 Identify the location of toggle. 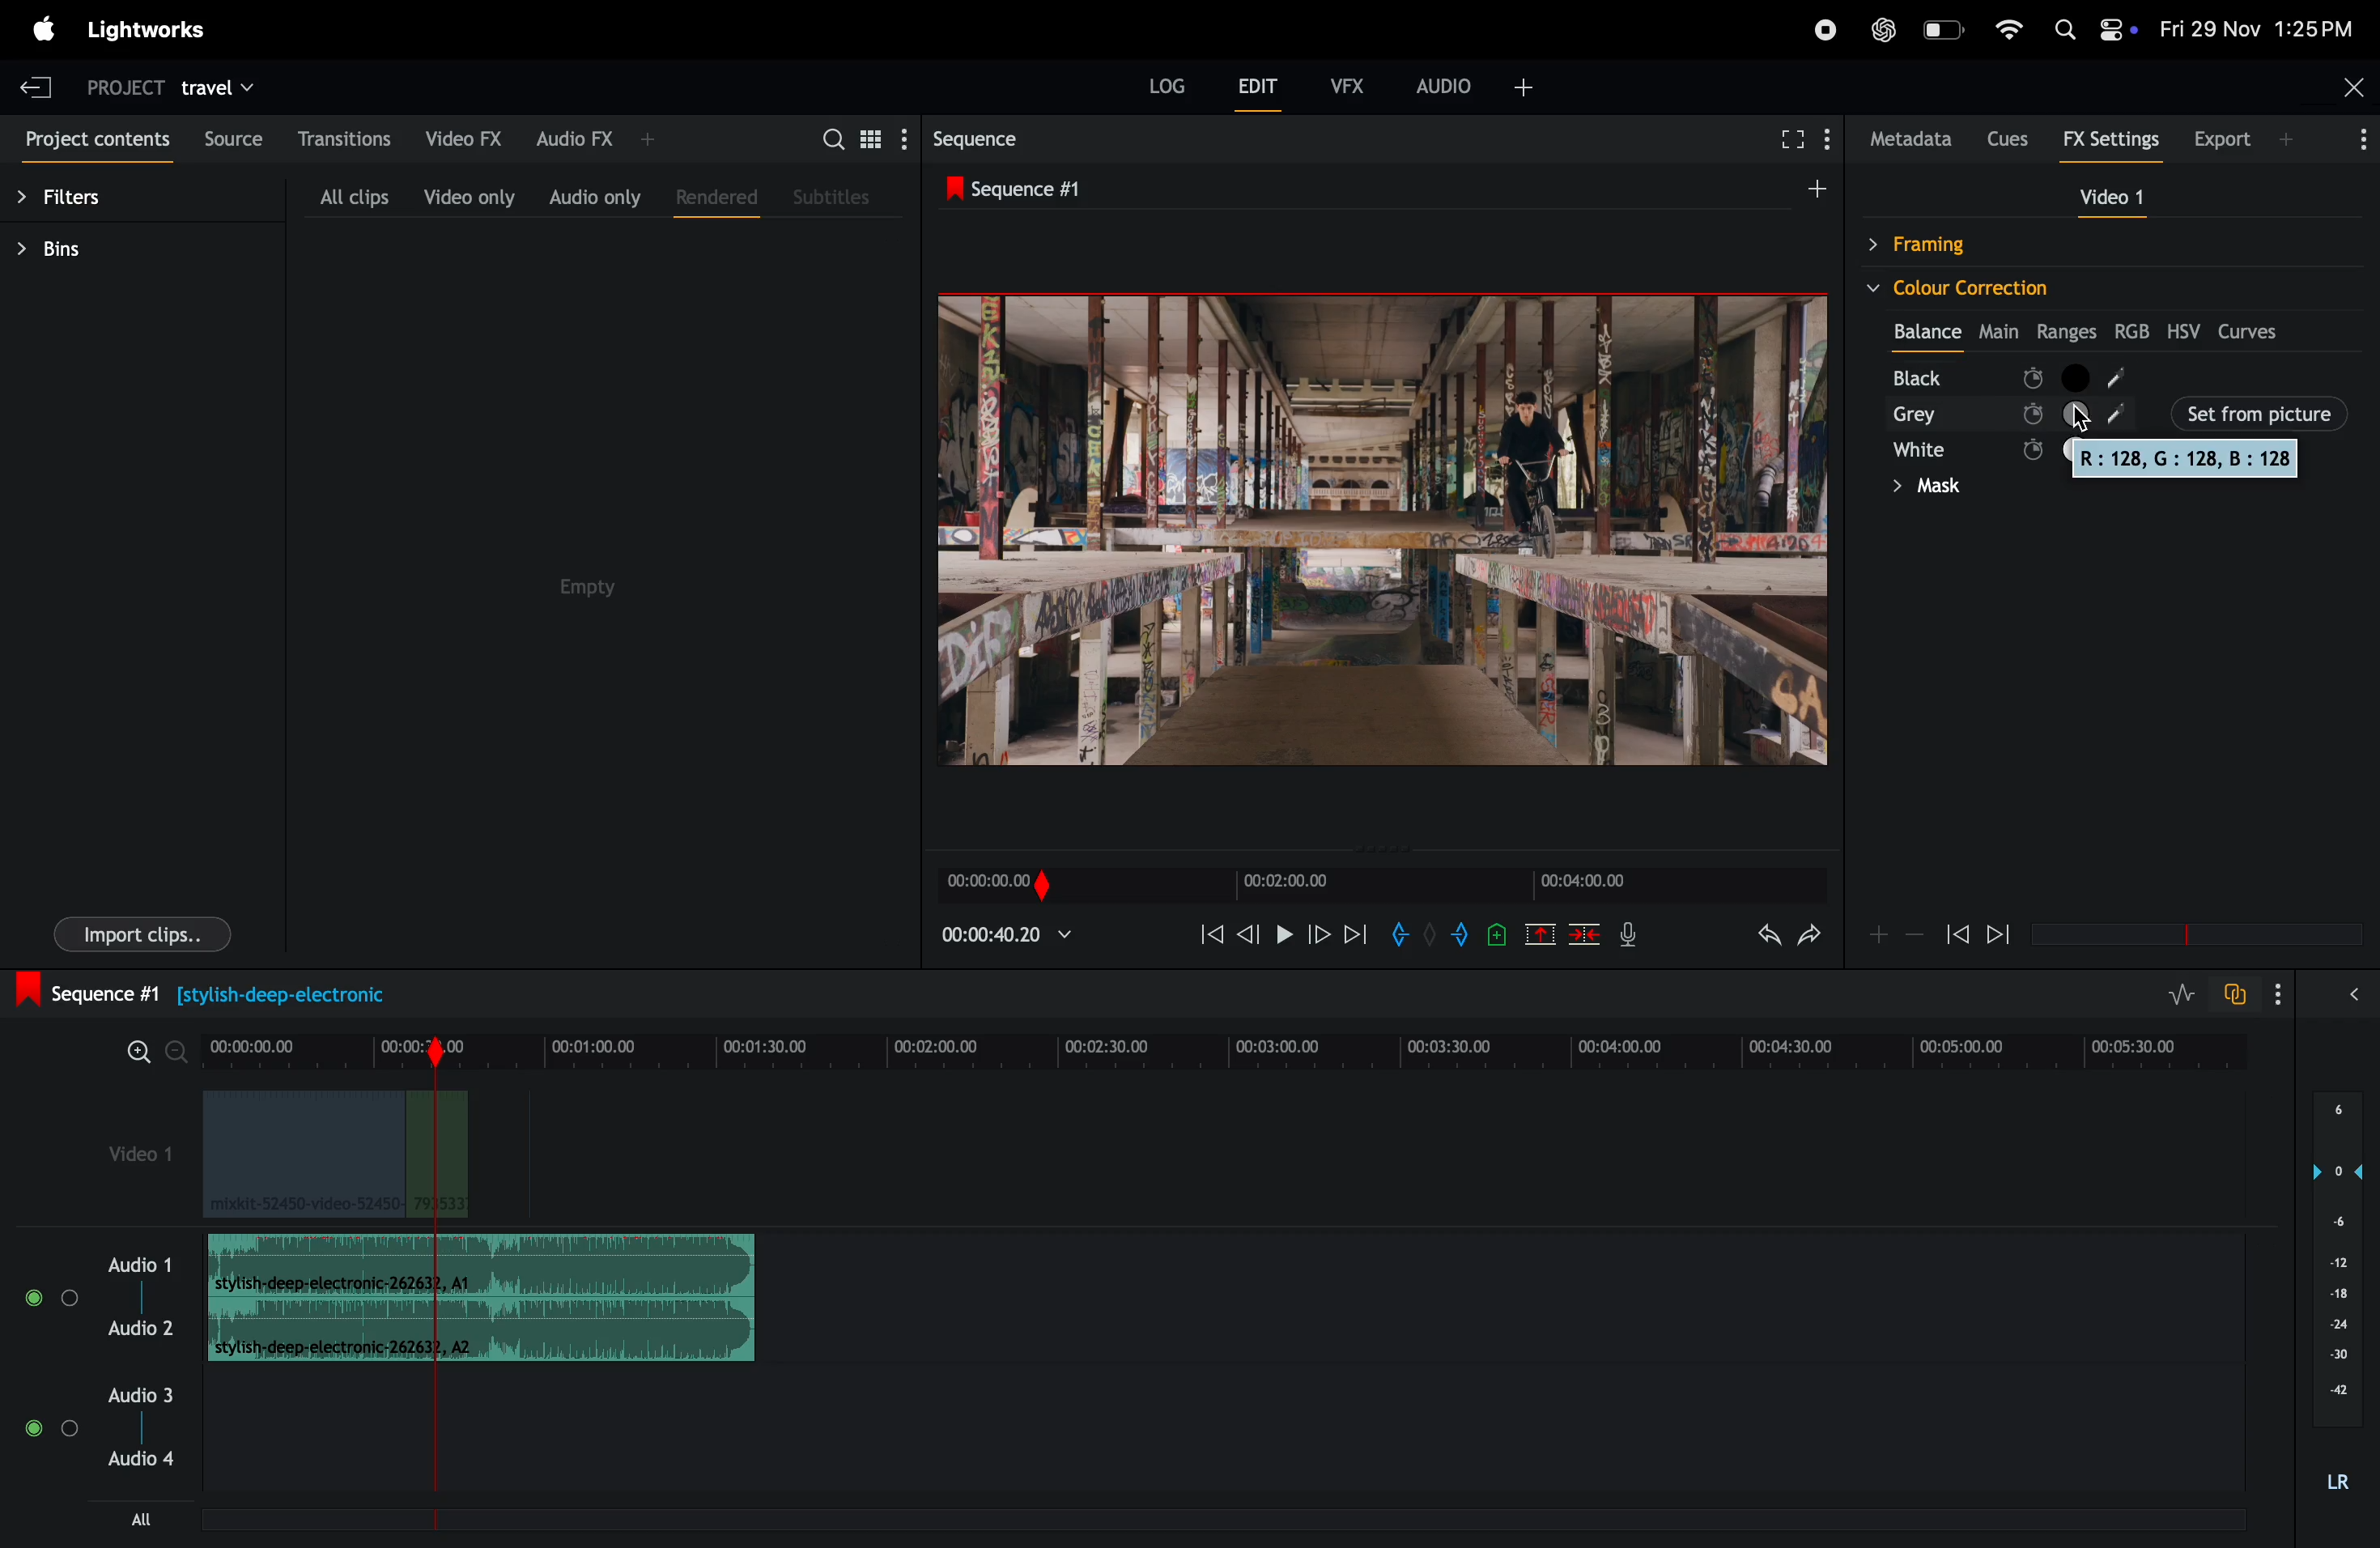
(71, 1298).